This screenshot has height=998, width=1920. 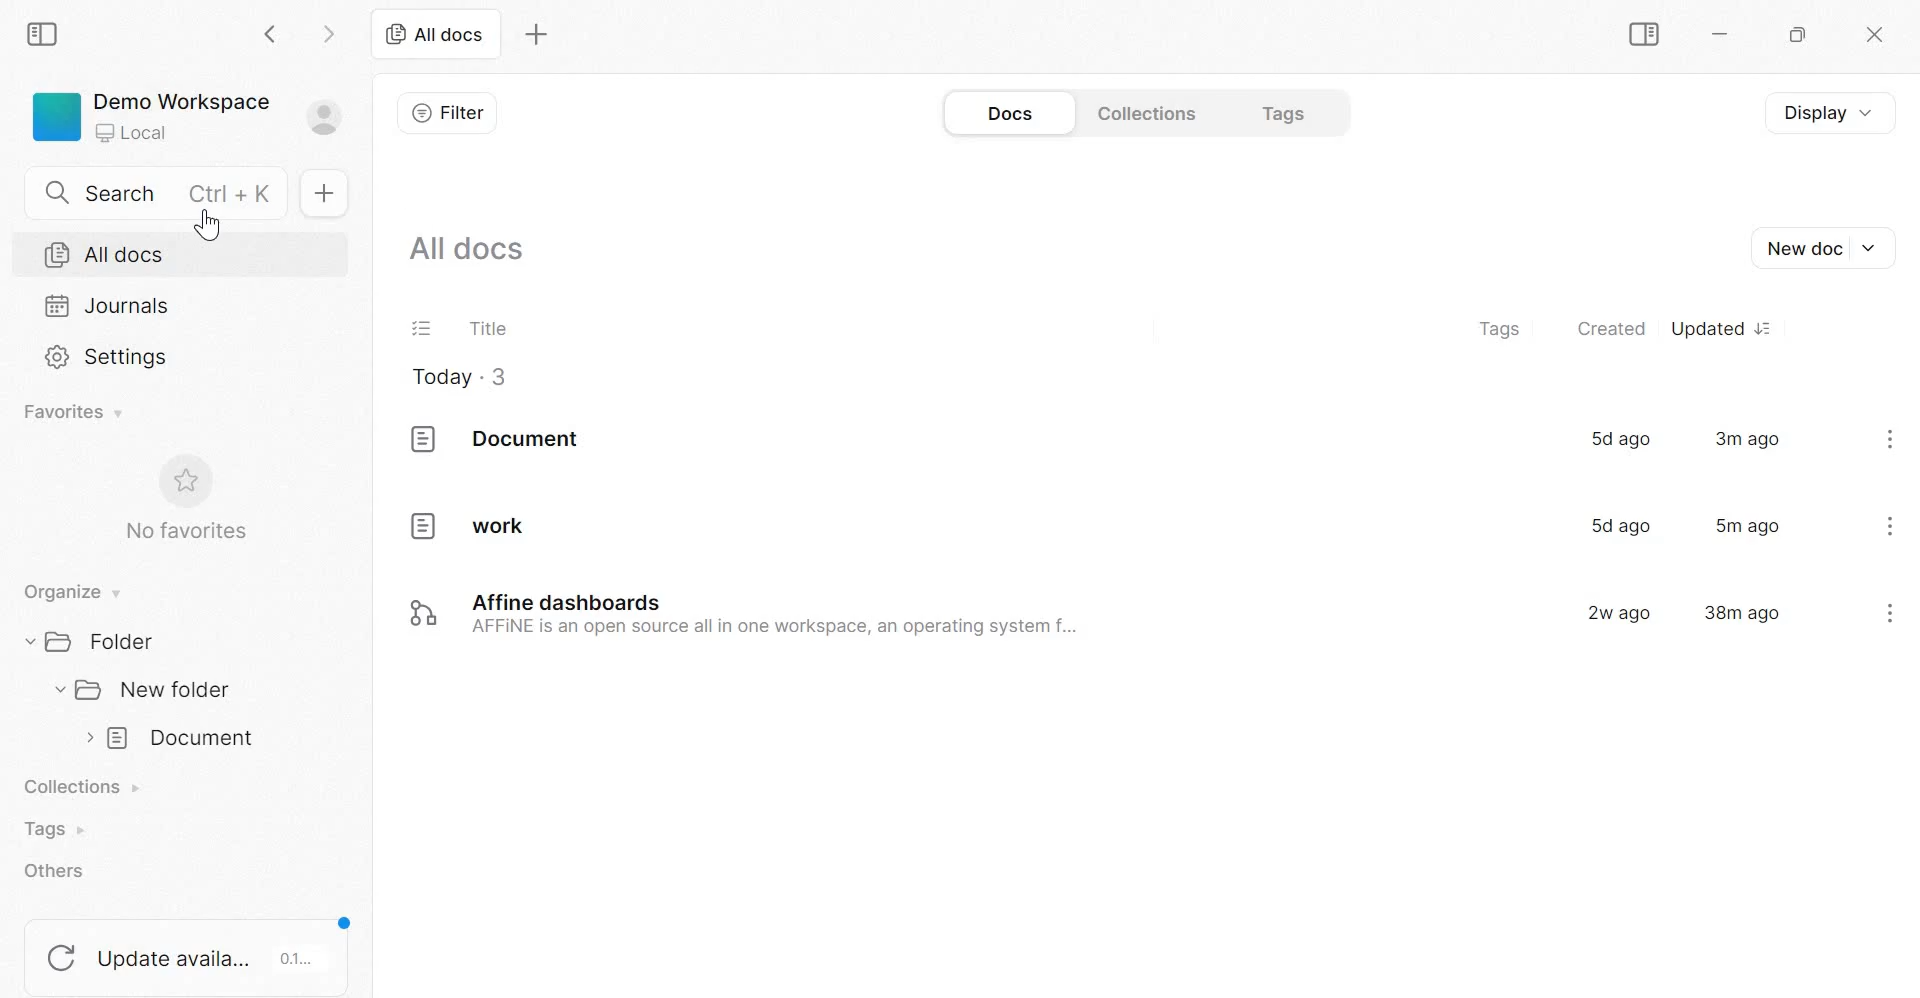 What do you see at coordinates (537, 35) in the screenshot?
I see `New tab` at bounding box center [537, 35].